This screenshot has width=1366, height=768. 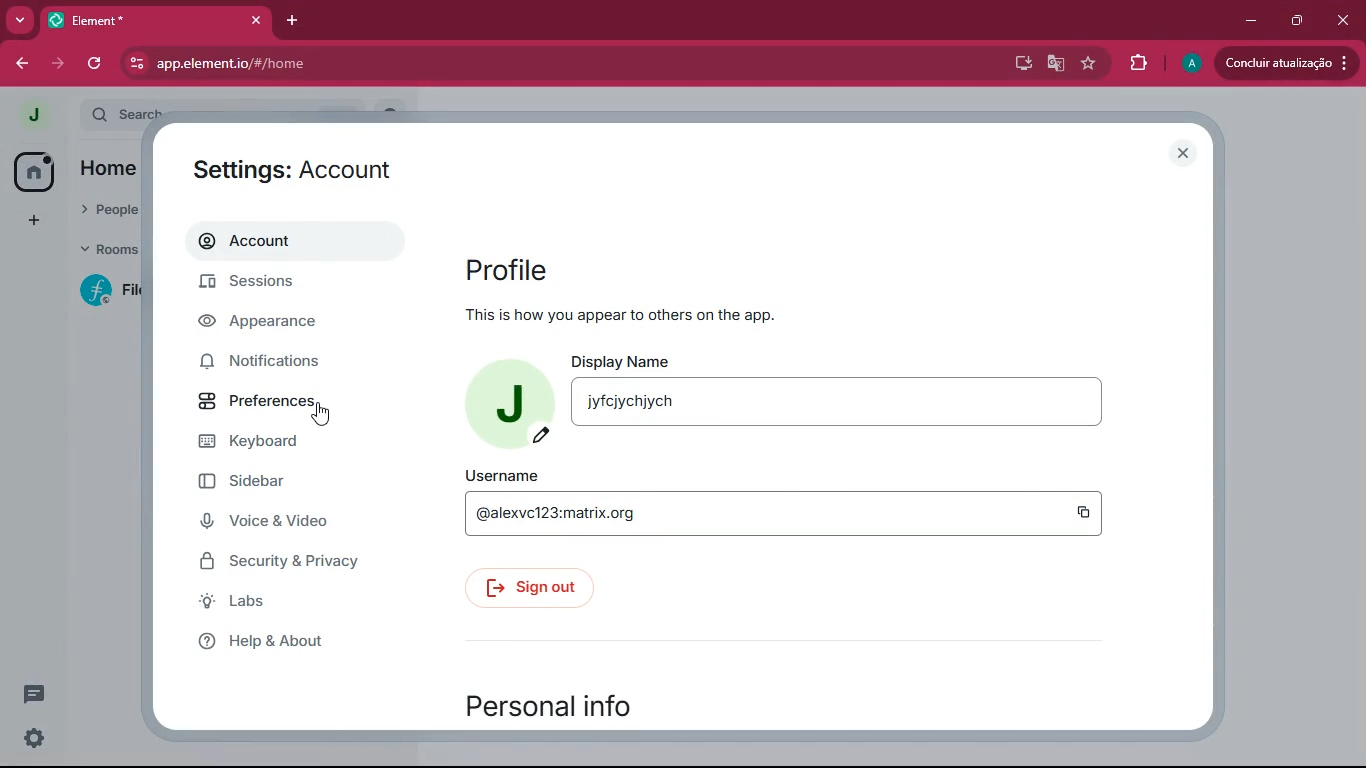 What do you see at coordinates (556, 705) in the screenshot?
I see `personal info` at bounding box center [556, 705].